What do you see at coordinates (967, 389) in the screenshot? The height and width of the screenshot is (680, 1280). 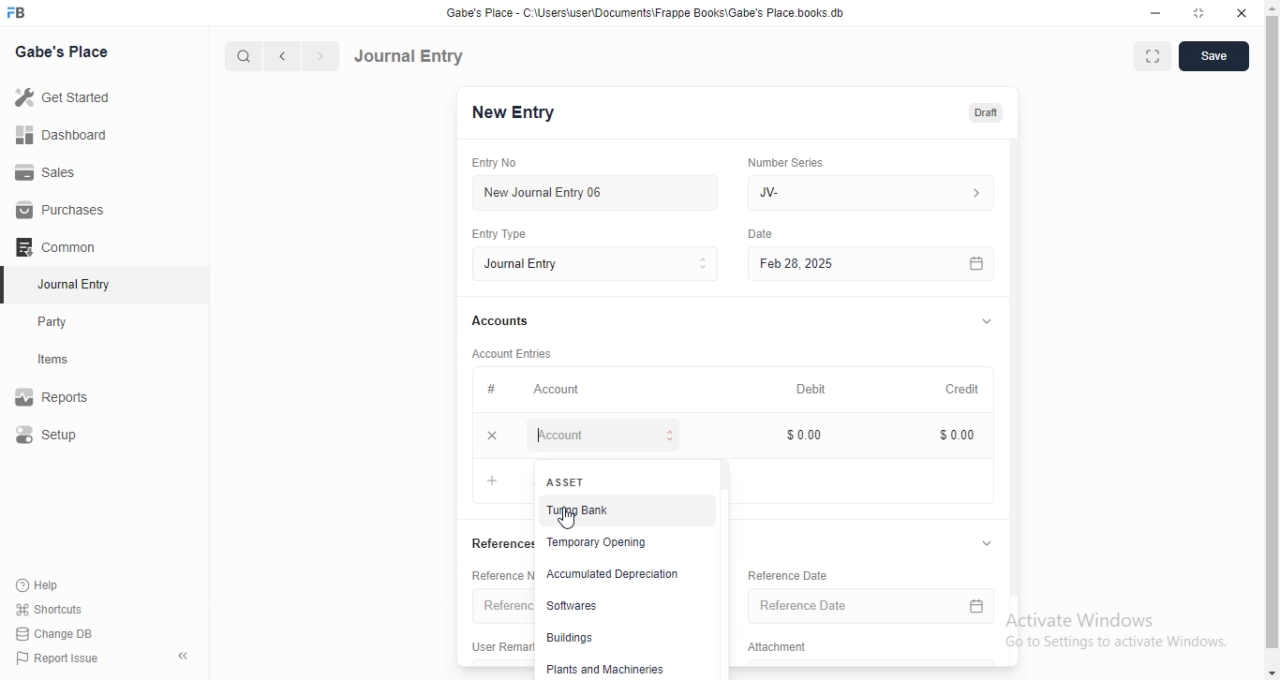 I see `Credit` at bounding box center [967, 389].